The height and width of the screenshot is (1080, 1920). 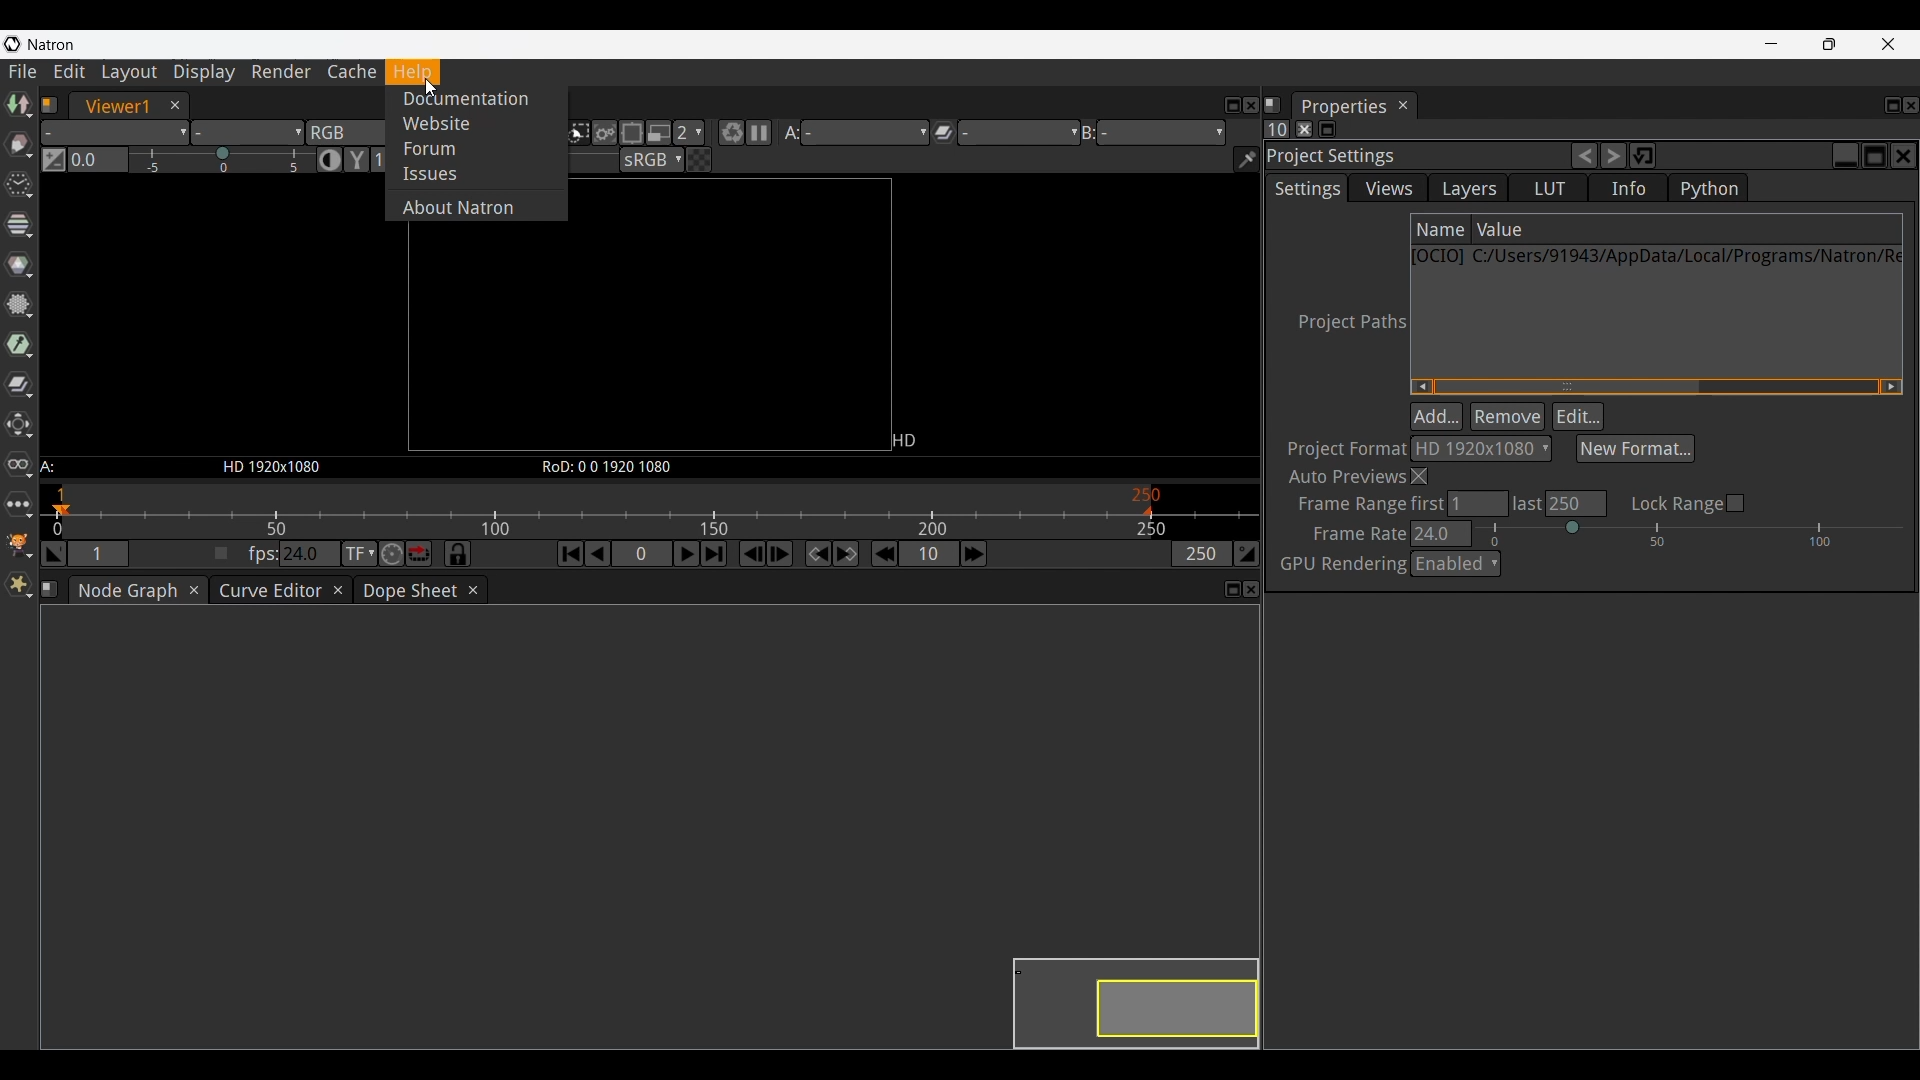 What do you see at coordinates (1688, 534) in the screenshot?
I see `Frame rate slider` at bounding box center [1688, 534].